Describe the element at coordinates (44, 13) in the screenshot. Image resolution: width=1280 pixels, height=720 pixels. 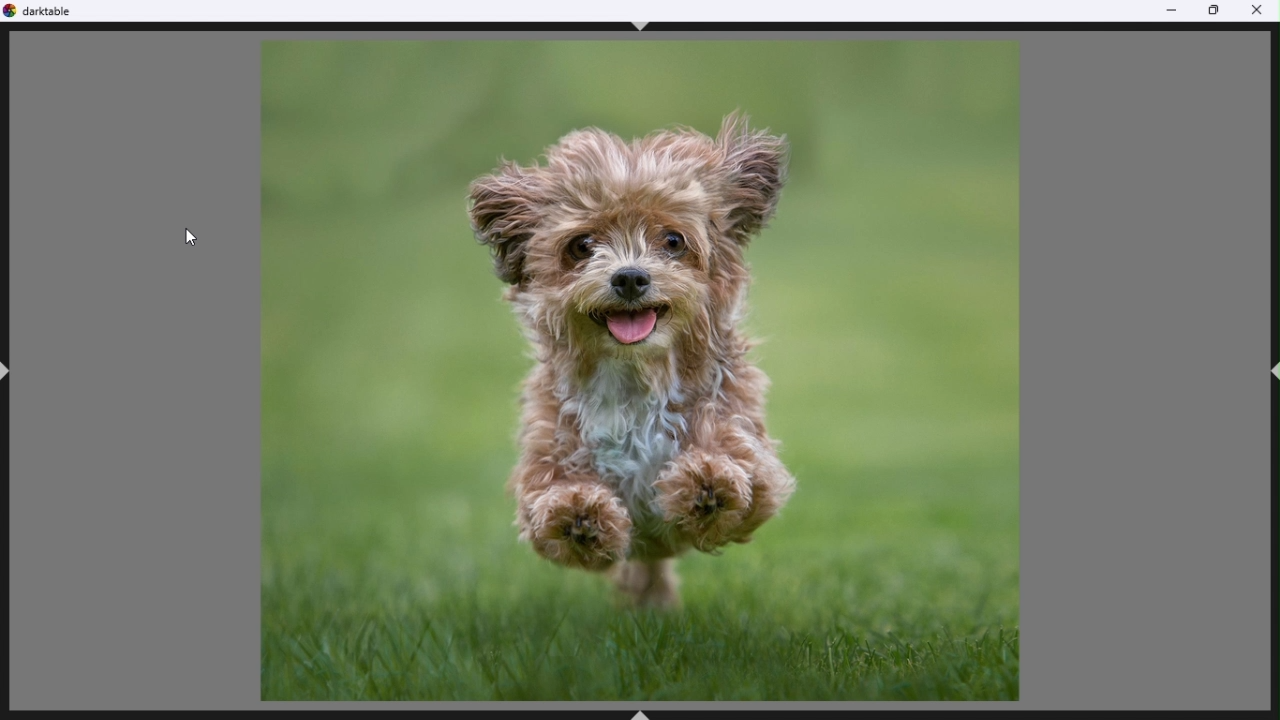
I see `Dark table` at that location.